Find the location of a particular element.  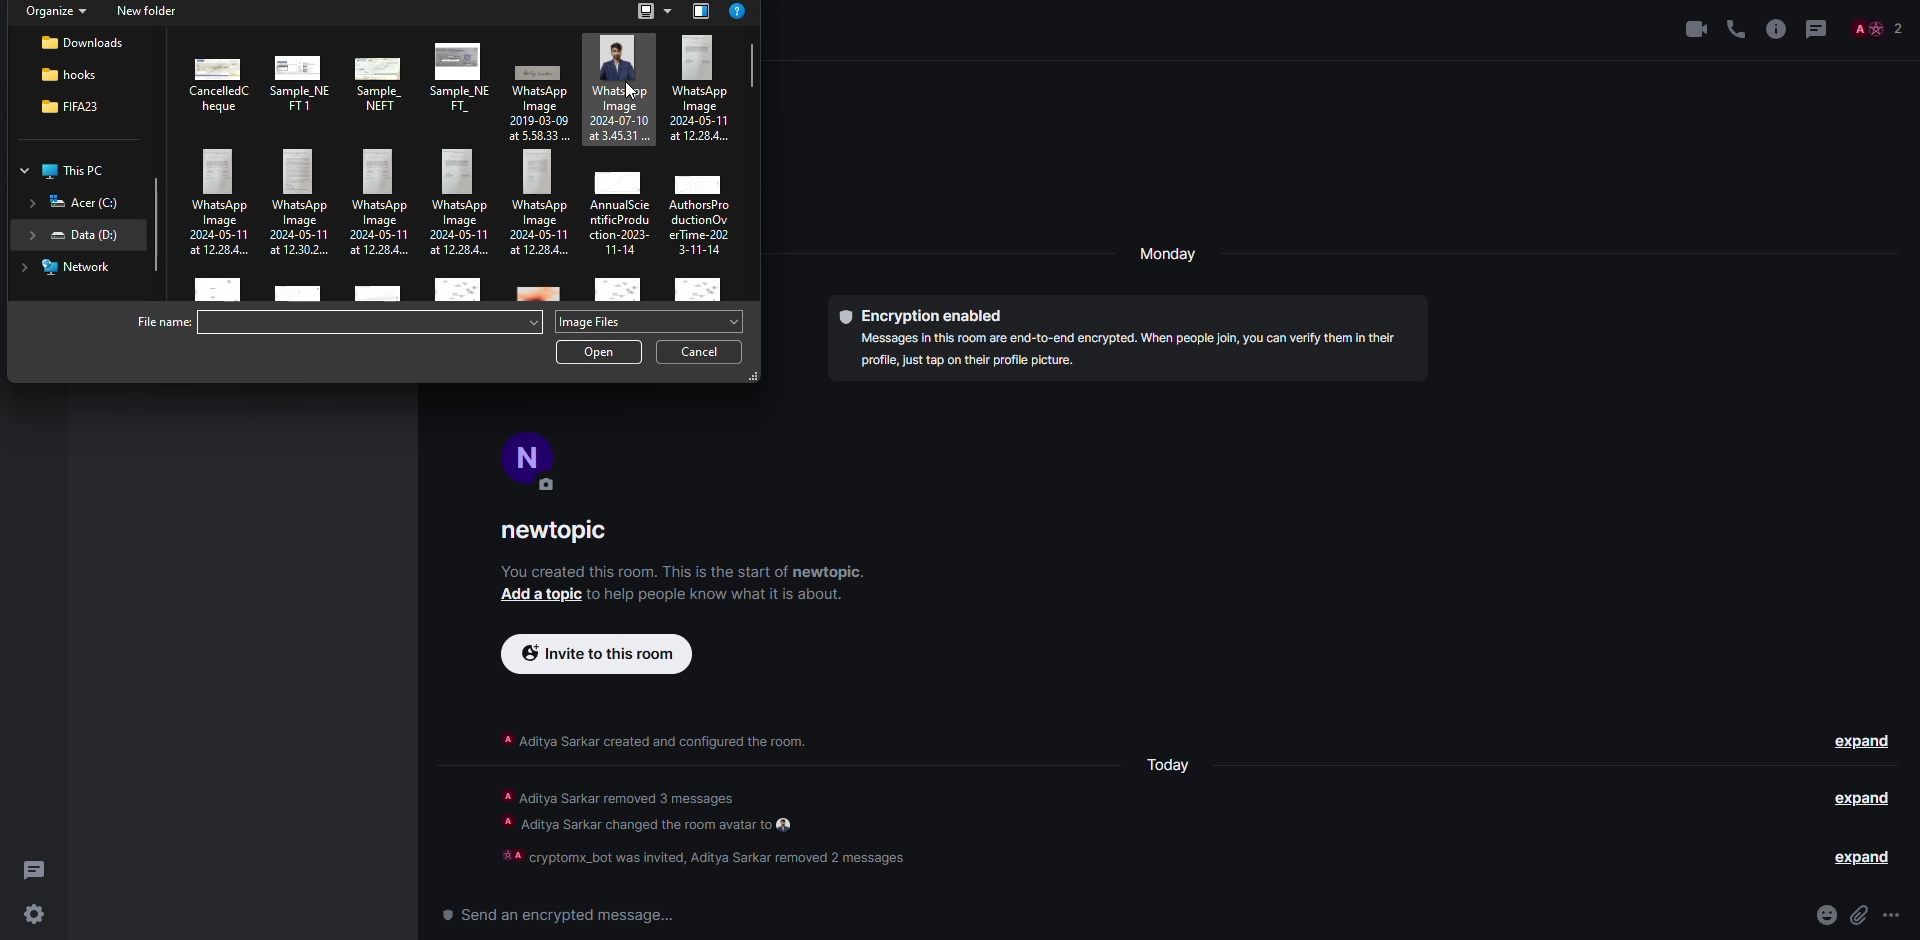

click to select is located at coordinates (219, 207).